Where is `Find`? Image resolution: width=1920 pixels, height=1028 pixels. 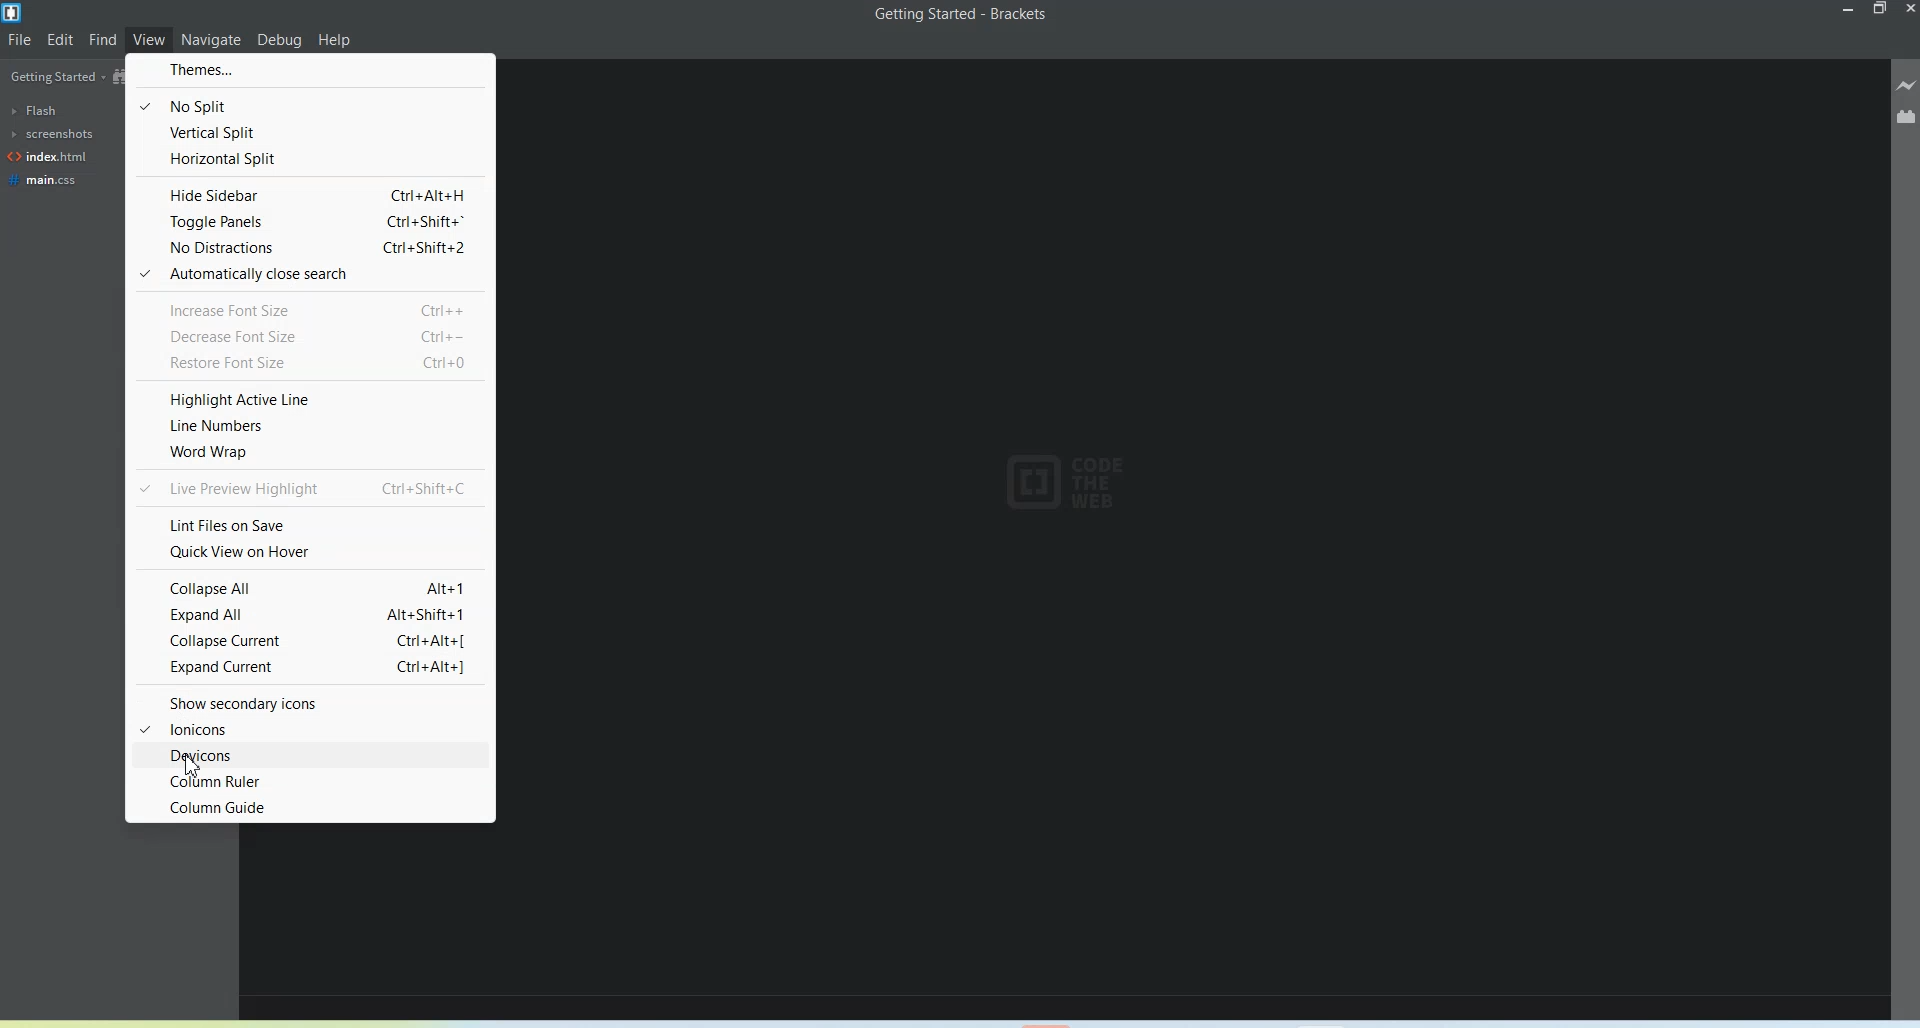
Find is located at coordinates (103, 39).